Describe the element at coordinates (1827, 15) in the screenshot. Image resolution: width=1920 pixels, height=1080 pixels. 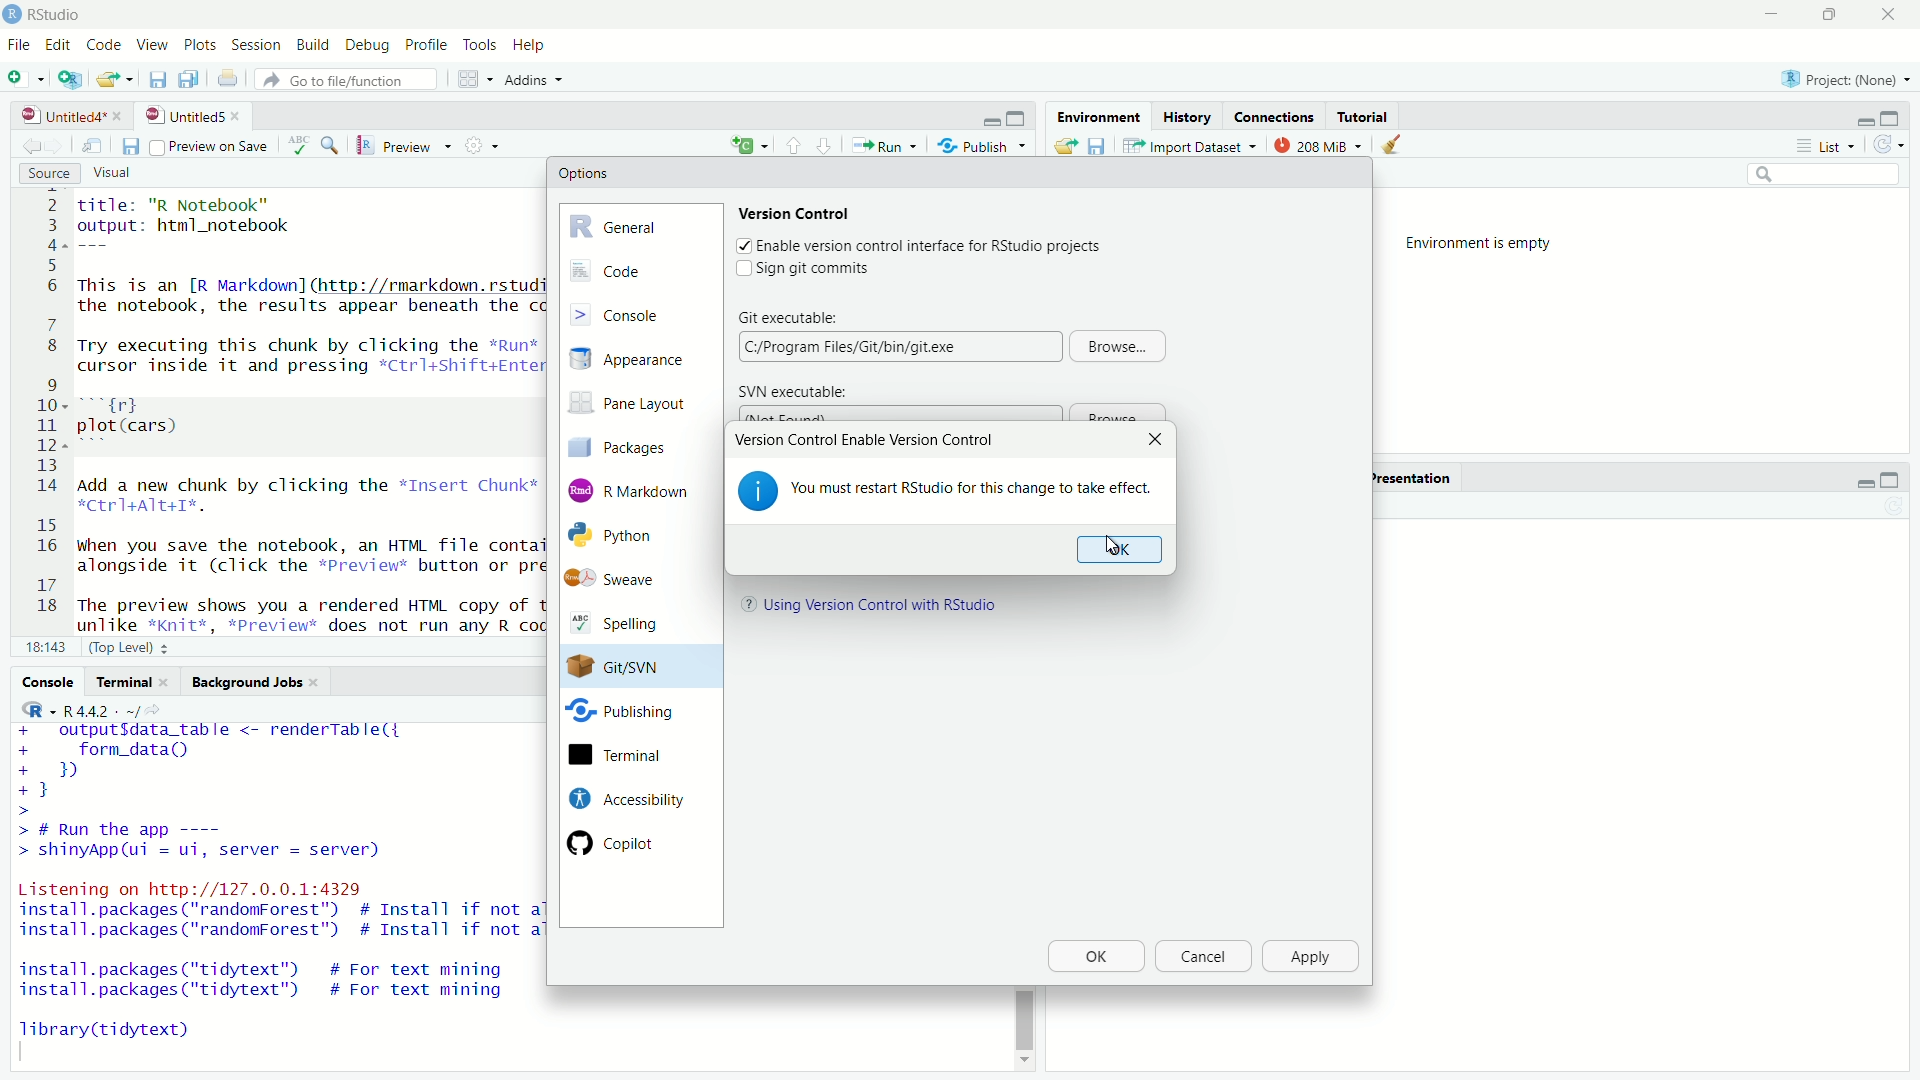
I see `maximise` at that location.